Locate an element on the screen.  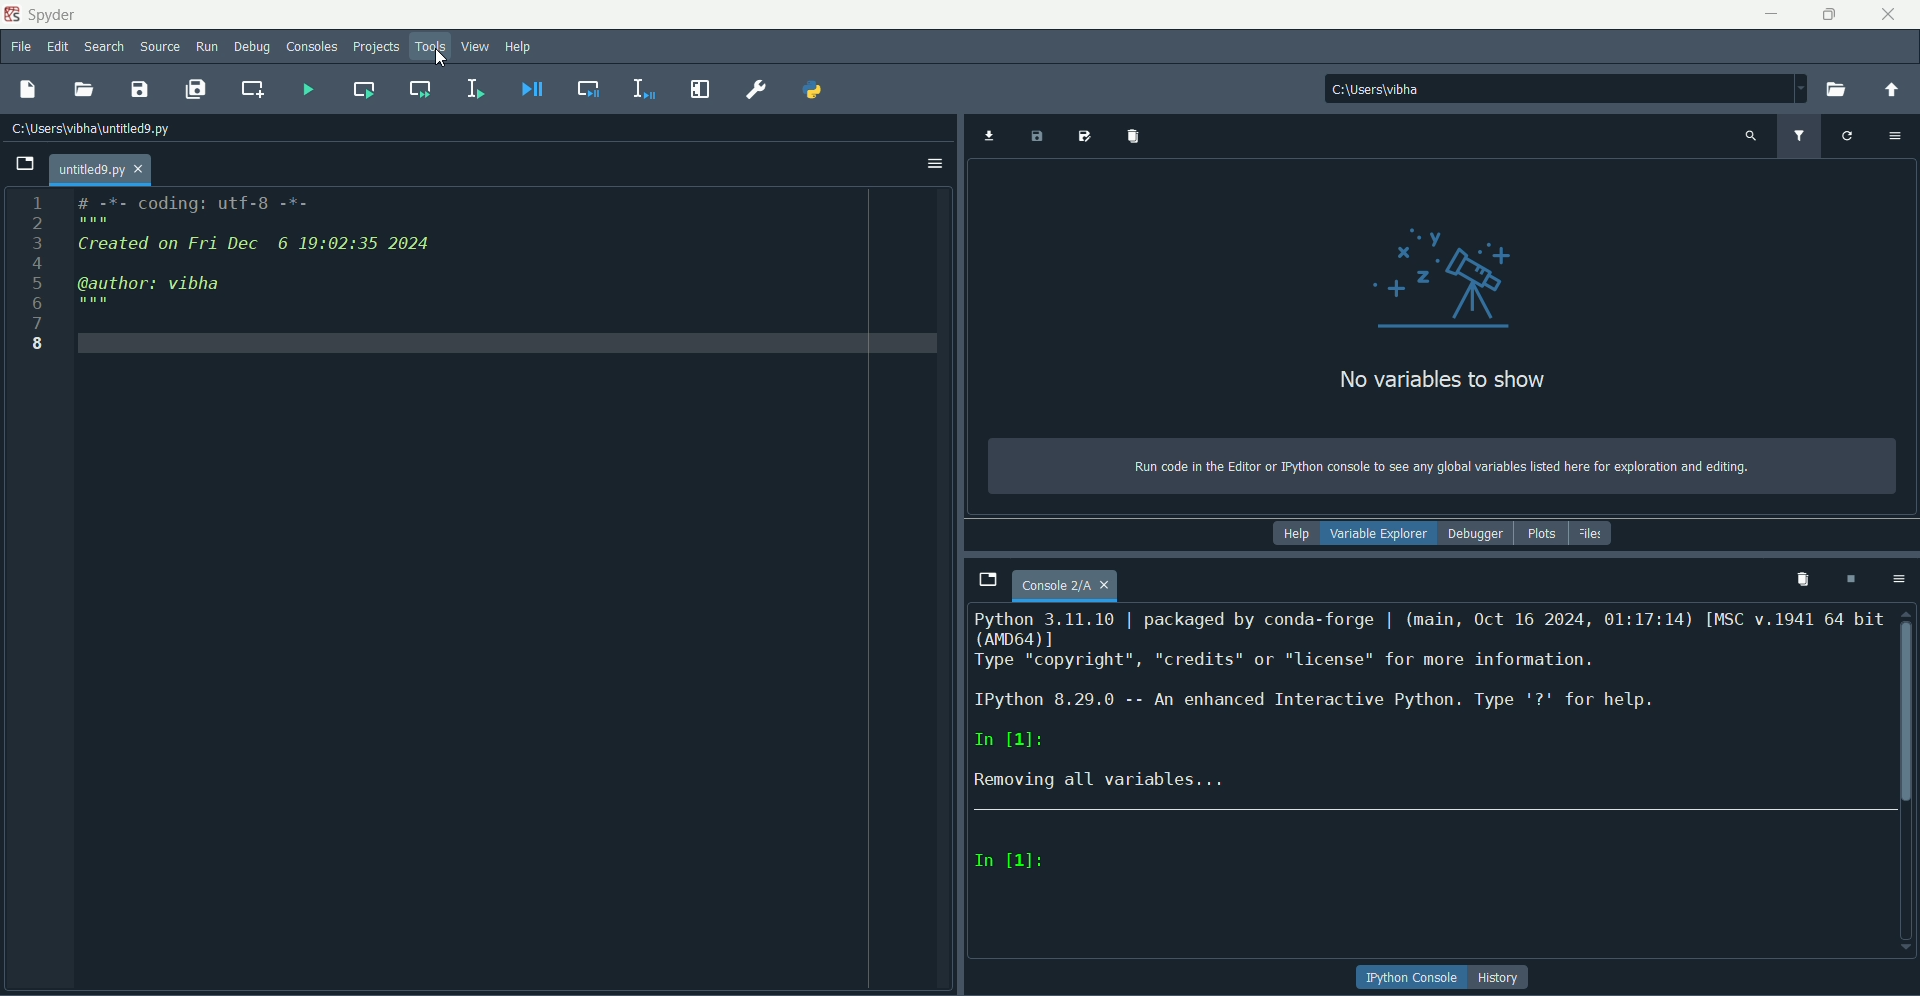
debug selection is located at coordinates (640, 89).